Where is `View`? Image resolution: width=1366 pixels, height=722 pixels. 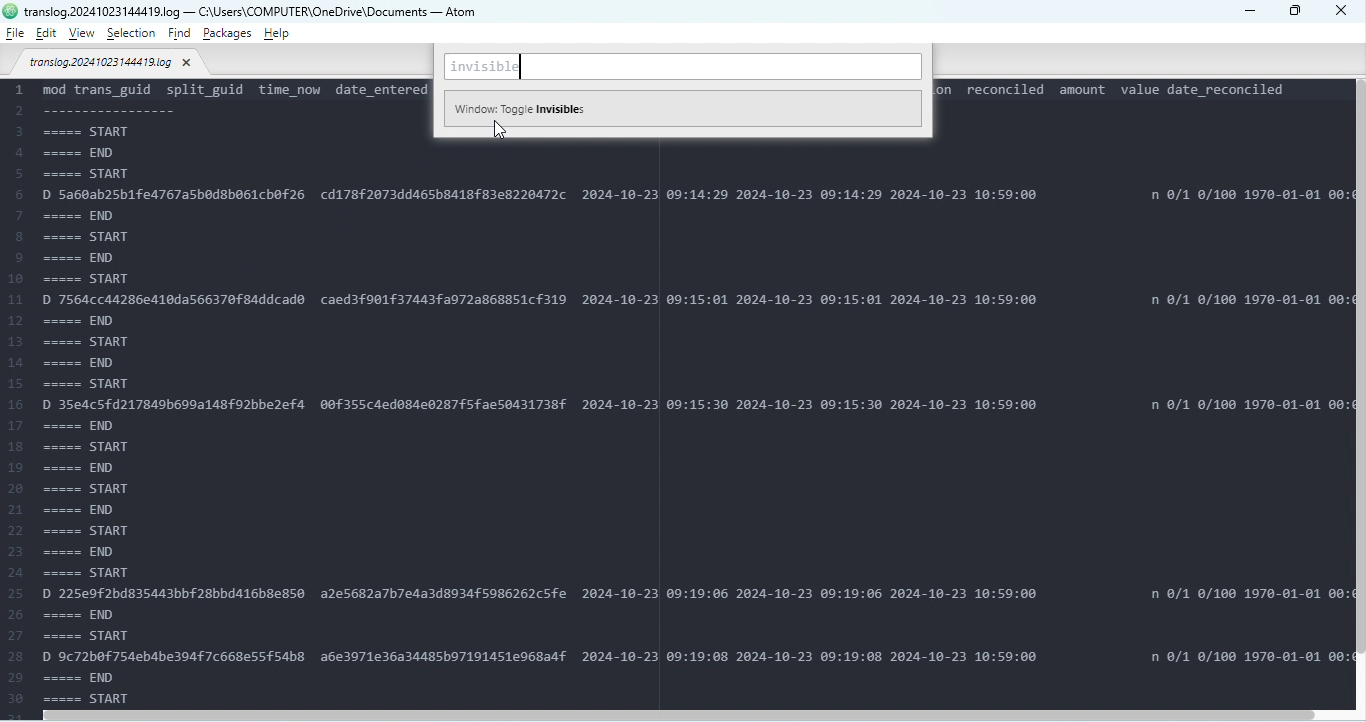
View is located at coordinates (85, 33).